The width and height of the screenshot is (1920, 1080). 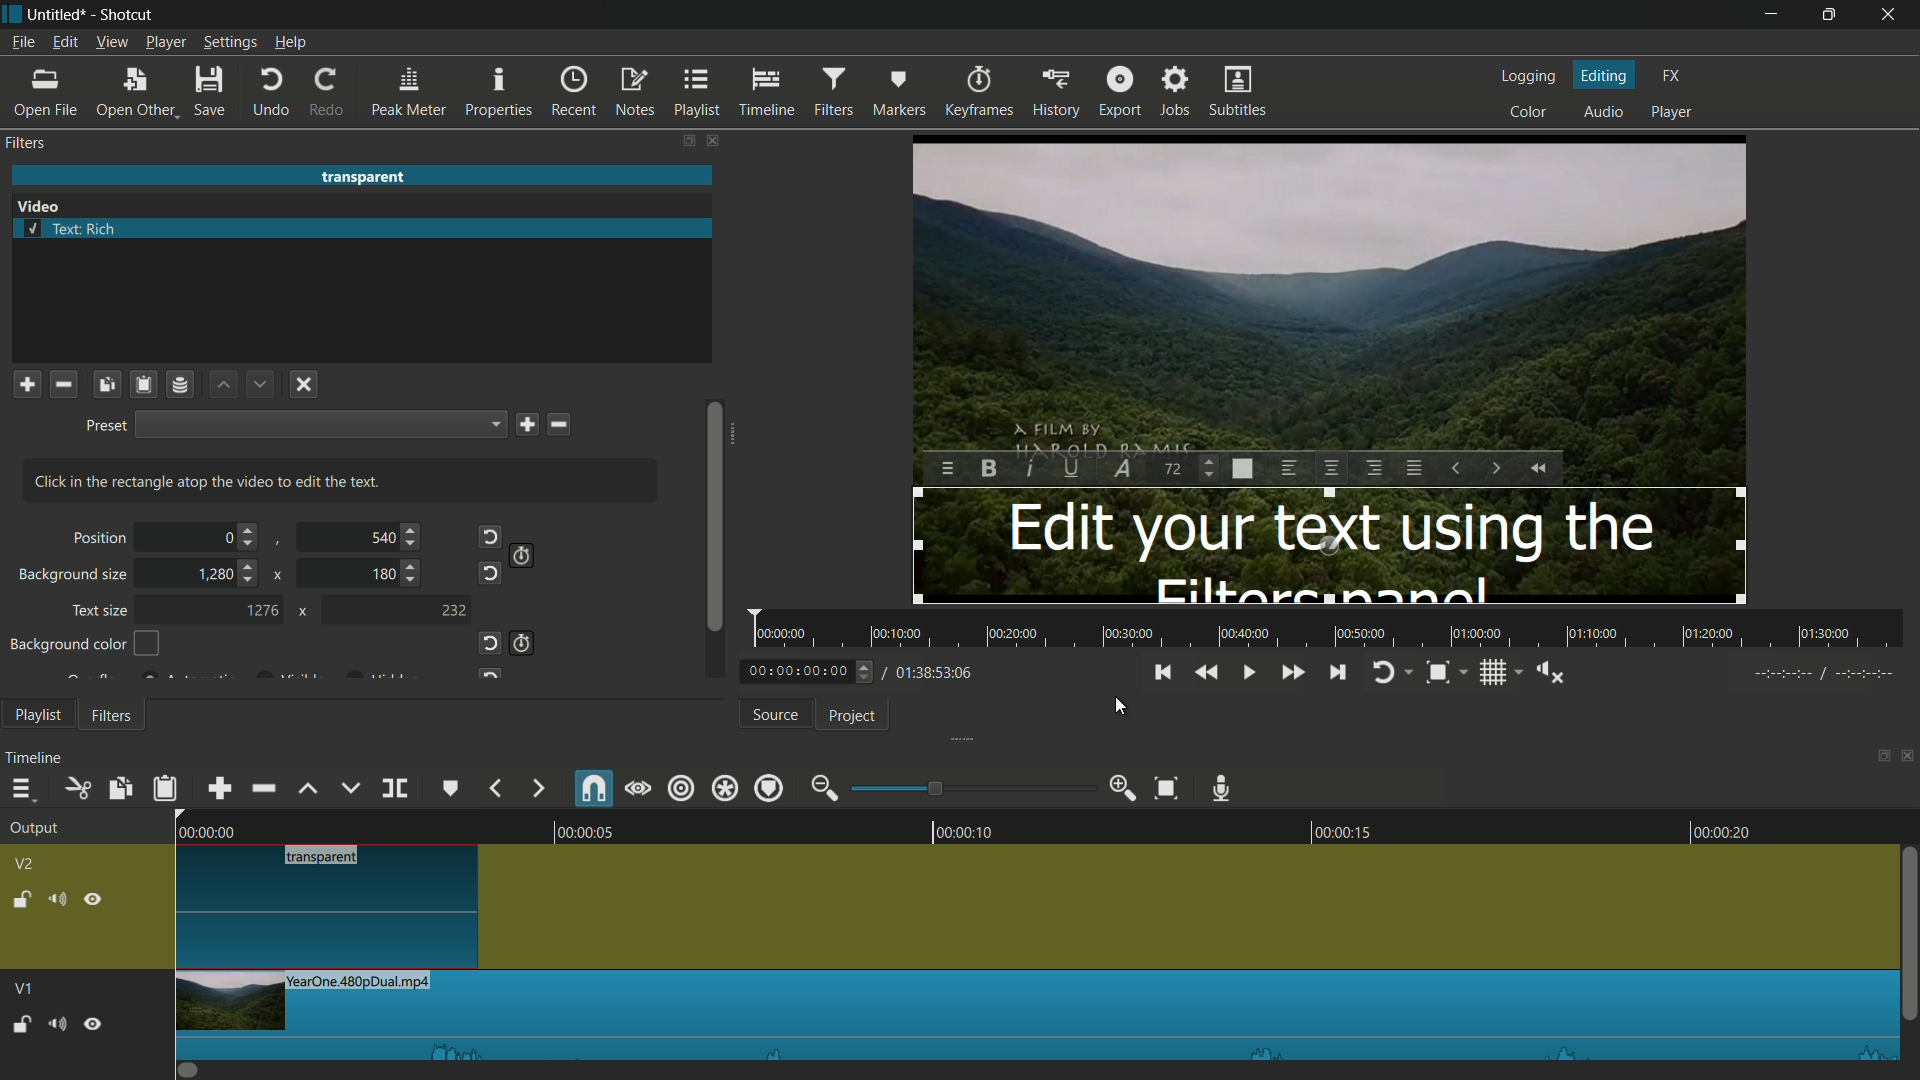 I want to click on split at playhead, so click(x=394, y=789).